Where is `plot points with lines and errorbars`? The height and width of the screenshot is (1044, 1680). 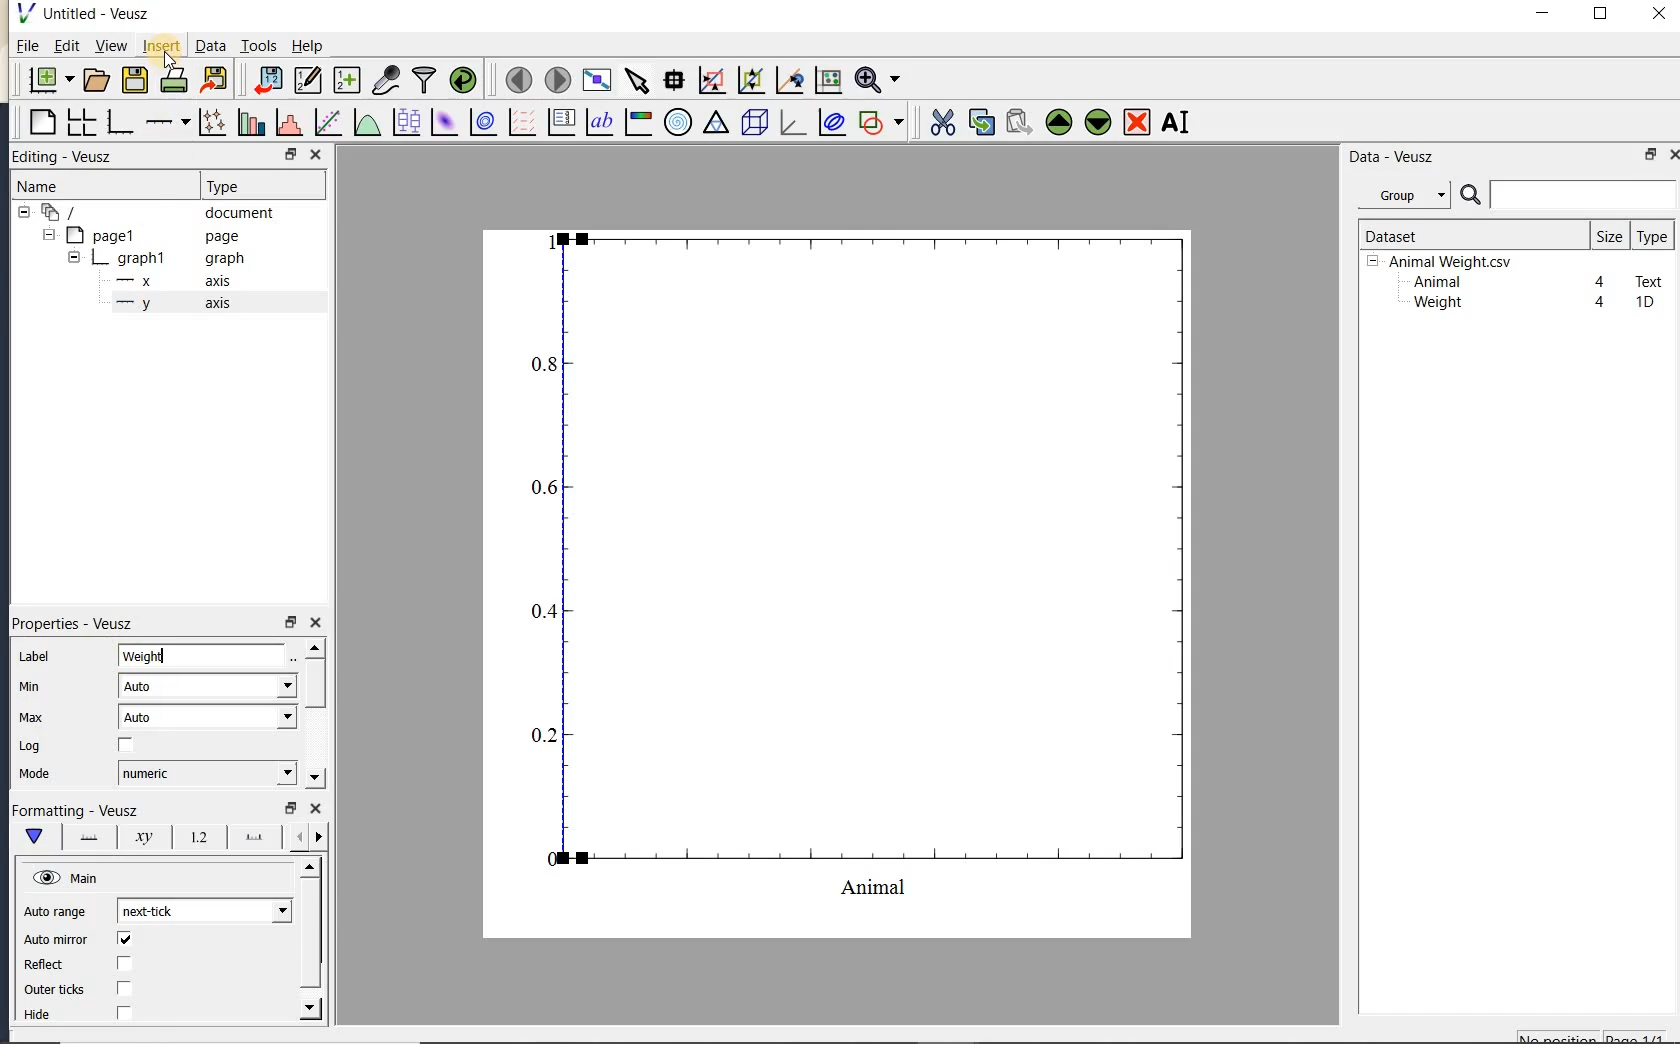
plot points with lines and errorbars is located at coordinates (214, 122).